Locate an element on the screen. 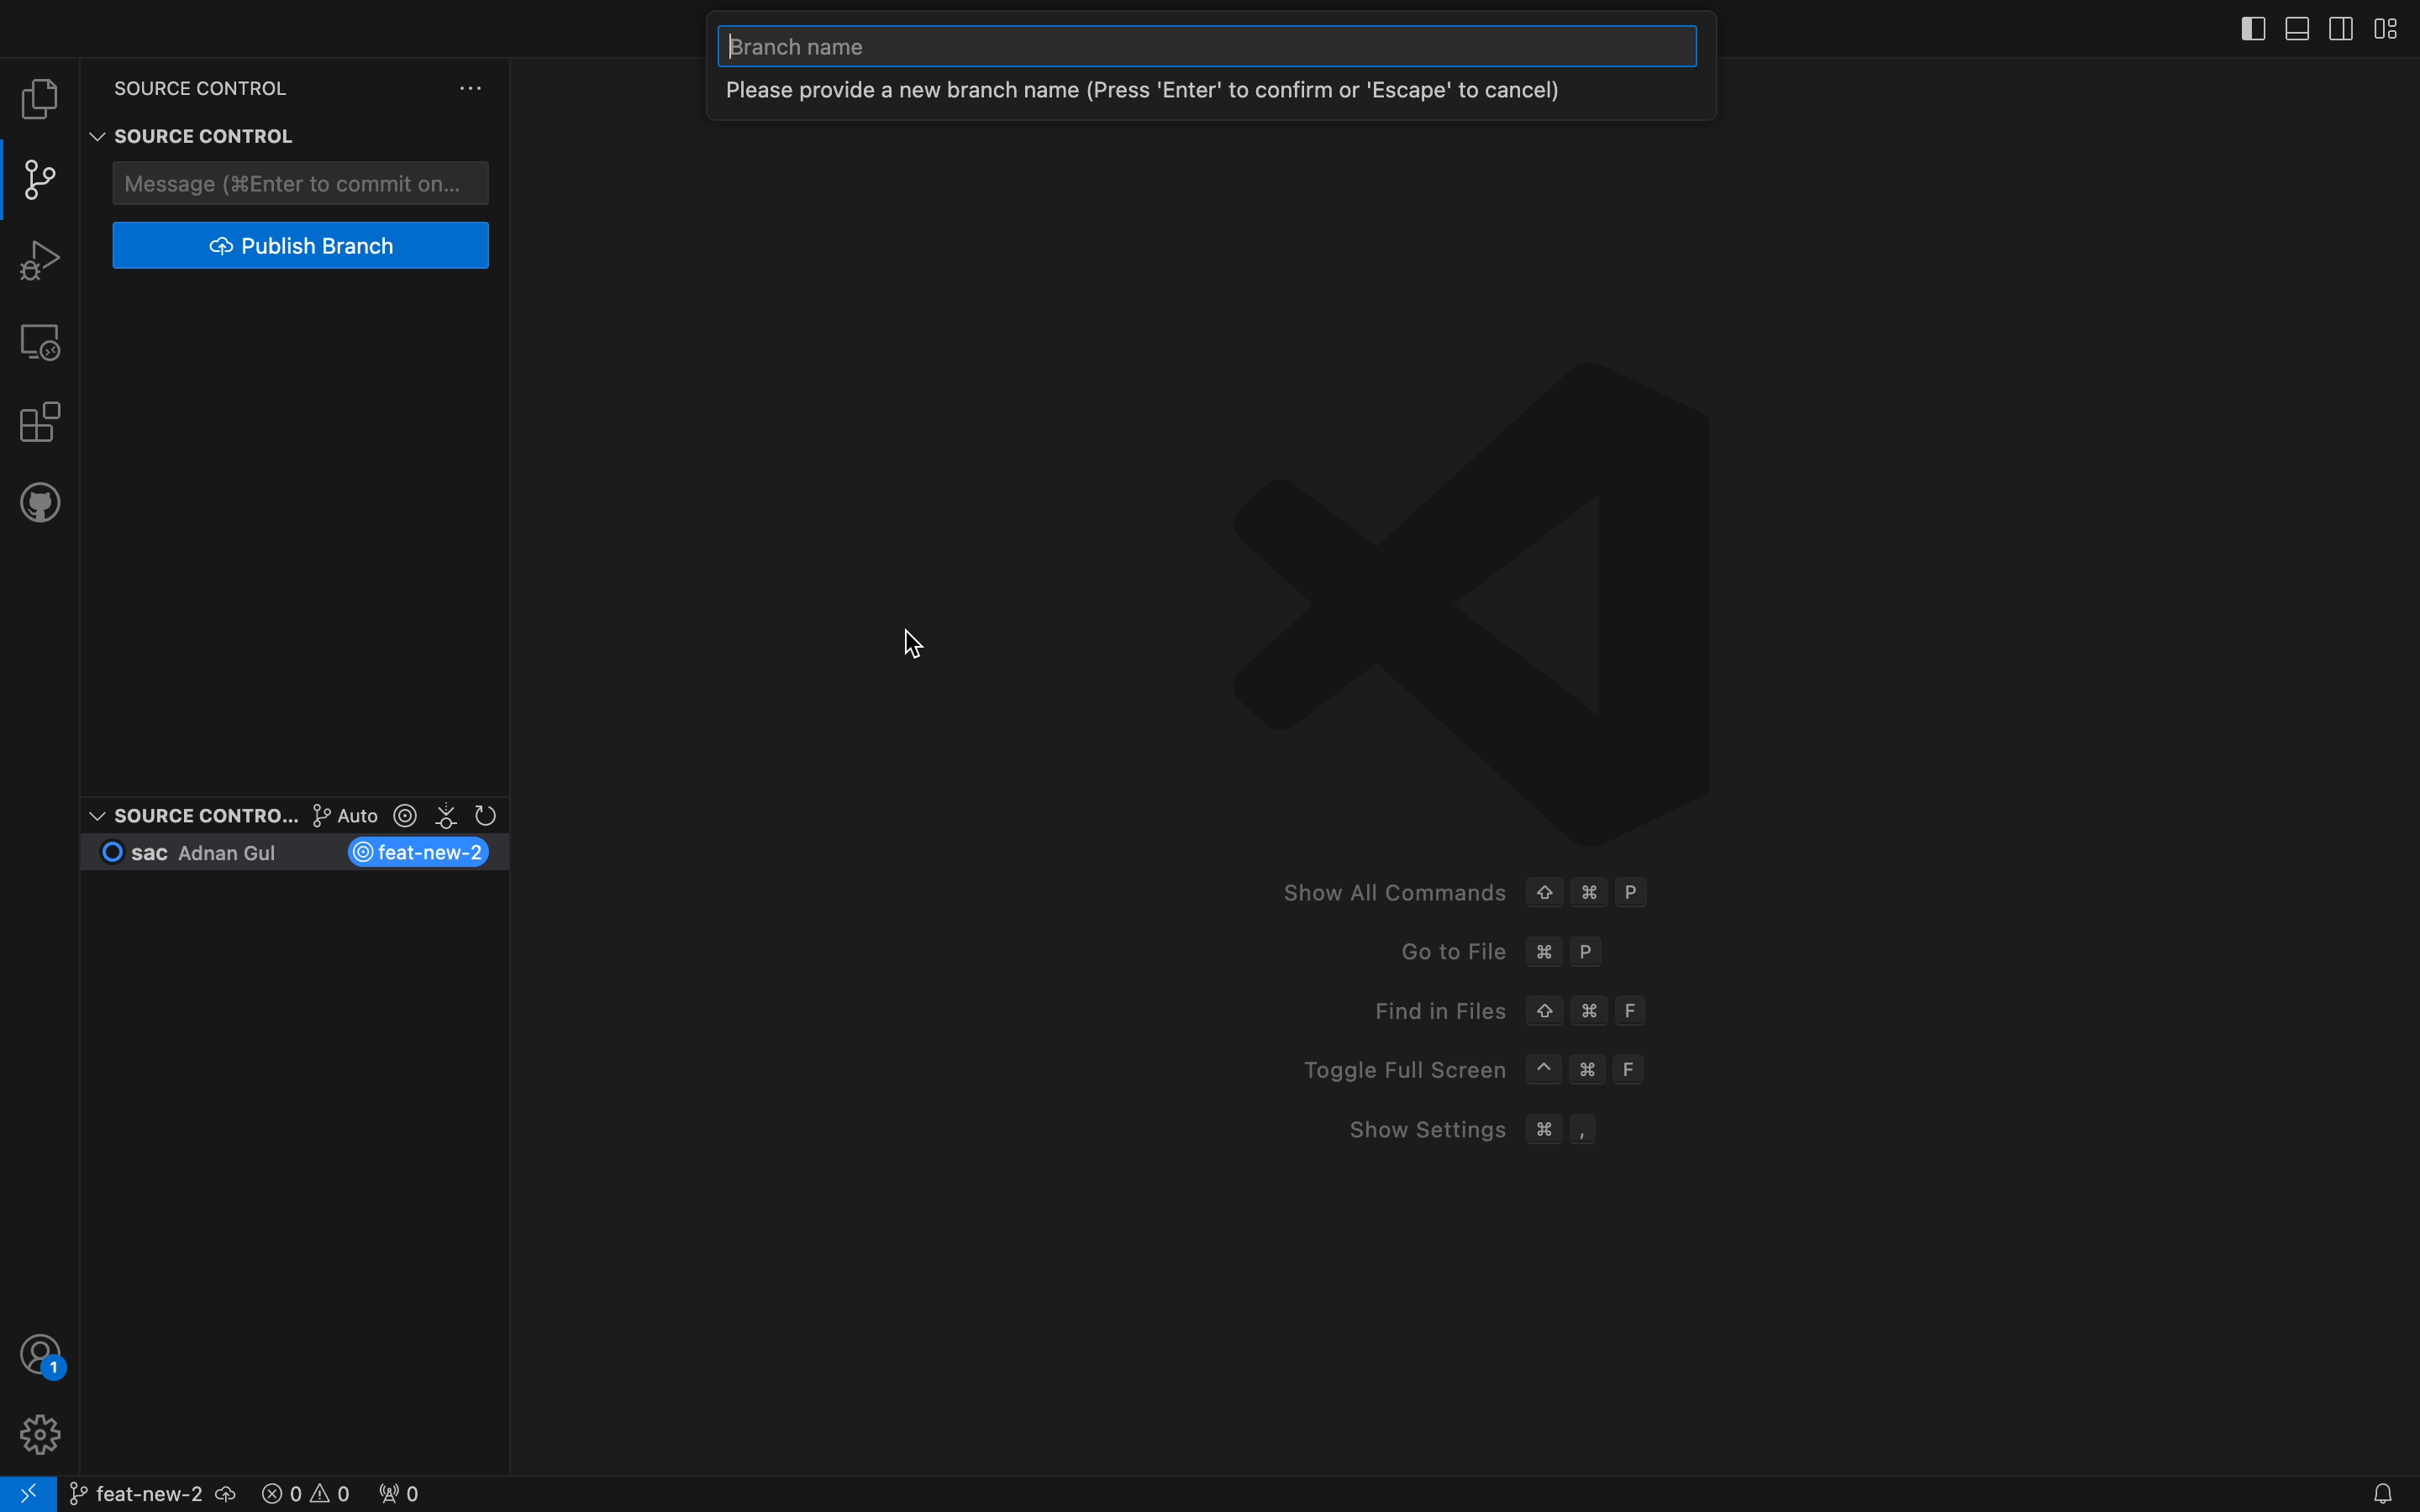 Image resolution: width=2420 pixels, height=1512 pixels. Find in Files is located at coordinates (1423, 1010).